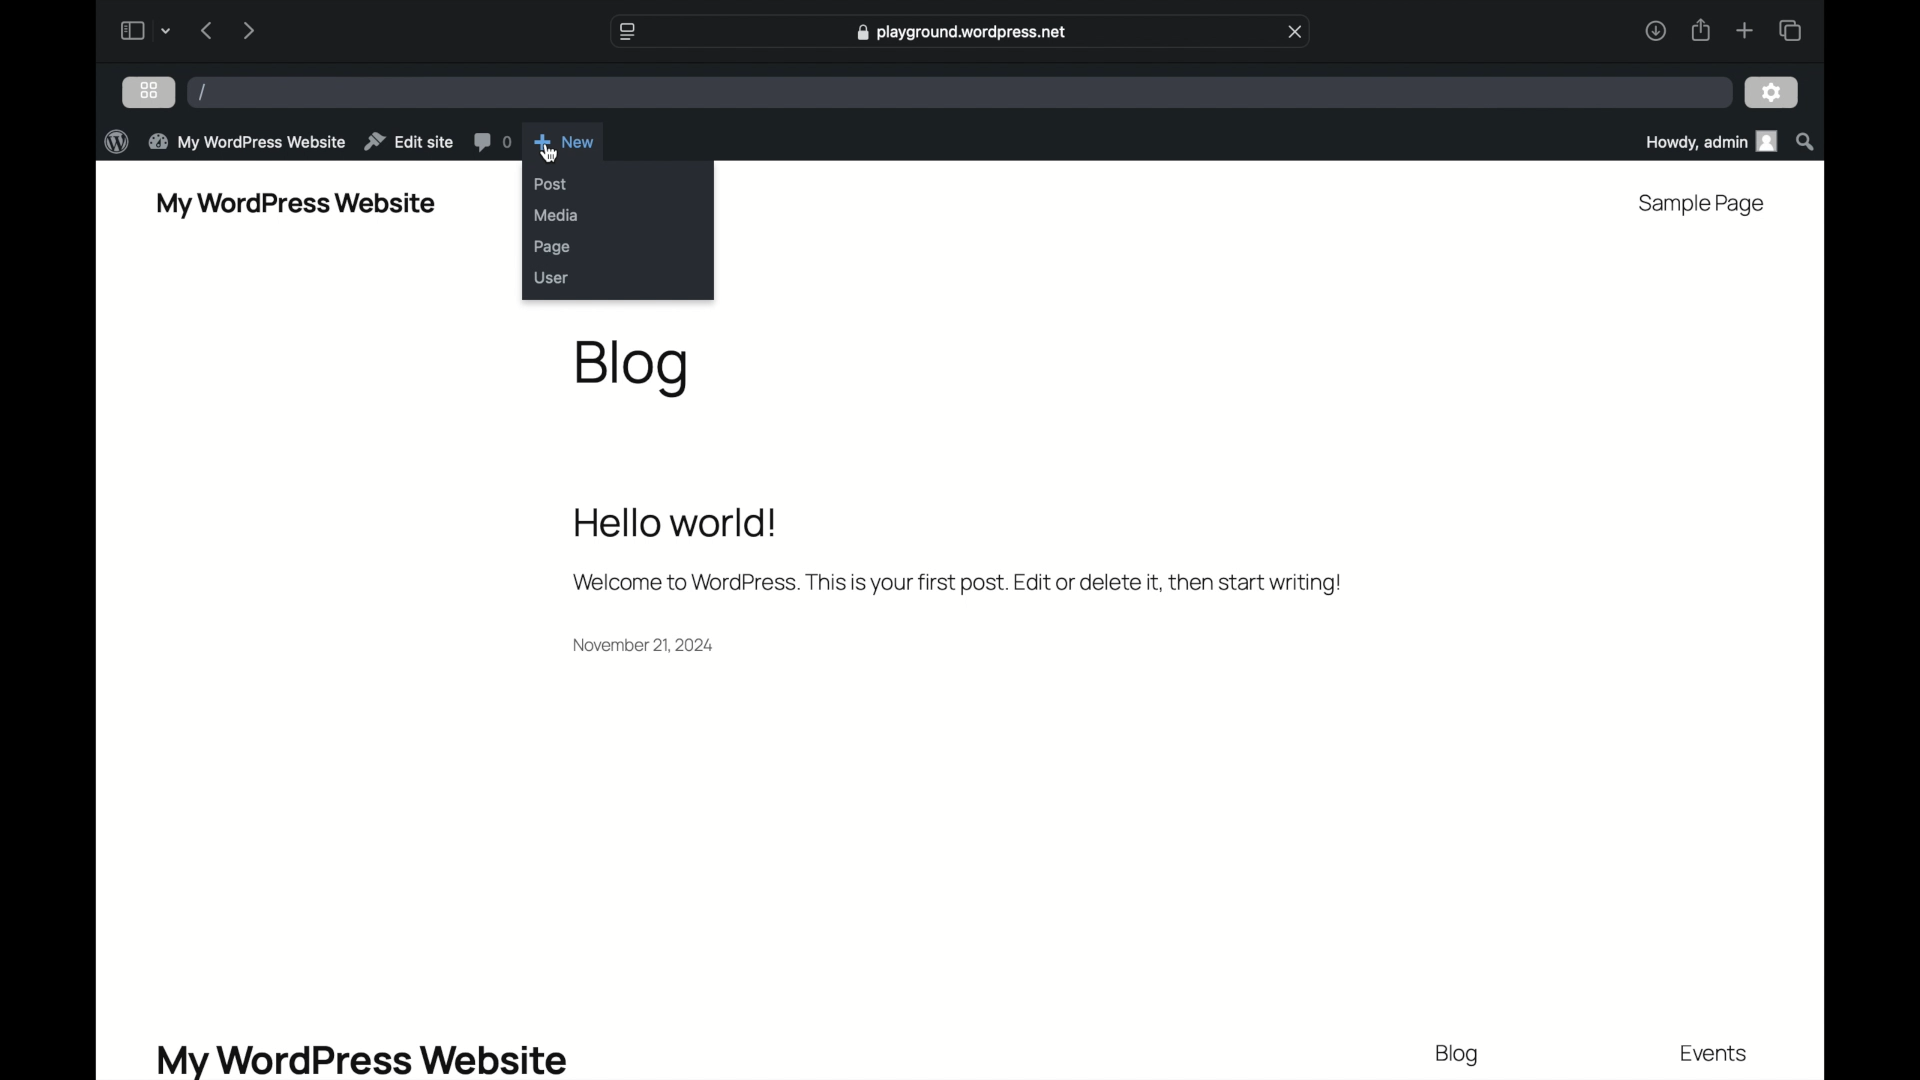  What do you see at coordinates (169, 30) in the screenshot?
I see `dropdown` at bounding box center [169, 30].